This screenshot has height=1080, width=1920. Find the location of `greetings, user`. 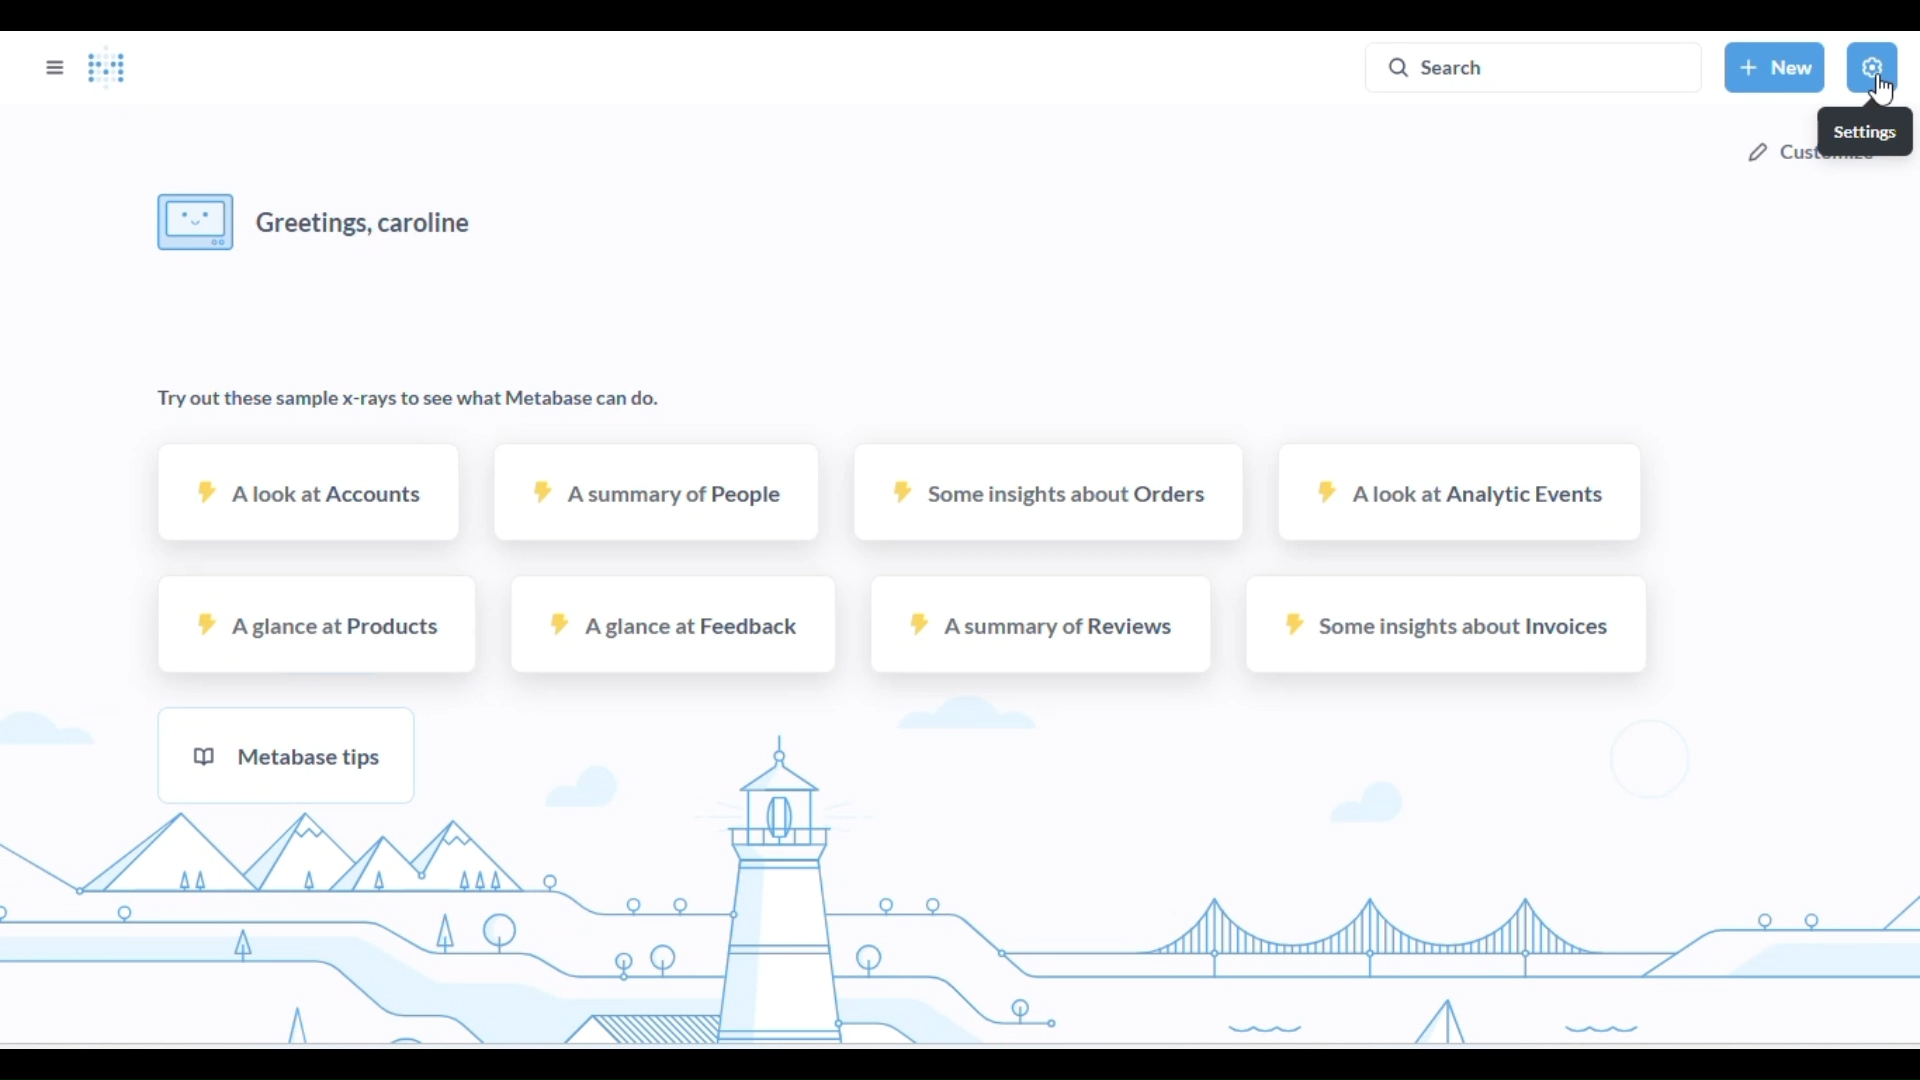

greetings, user is located at coordinates (320, 221).